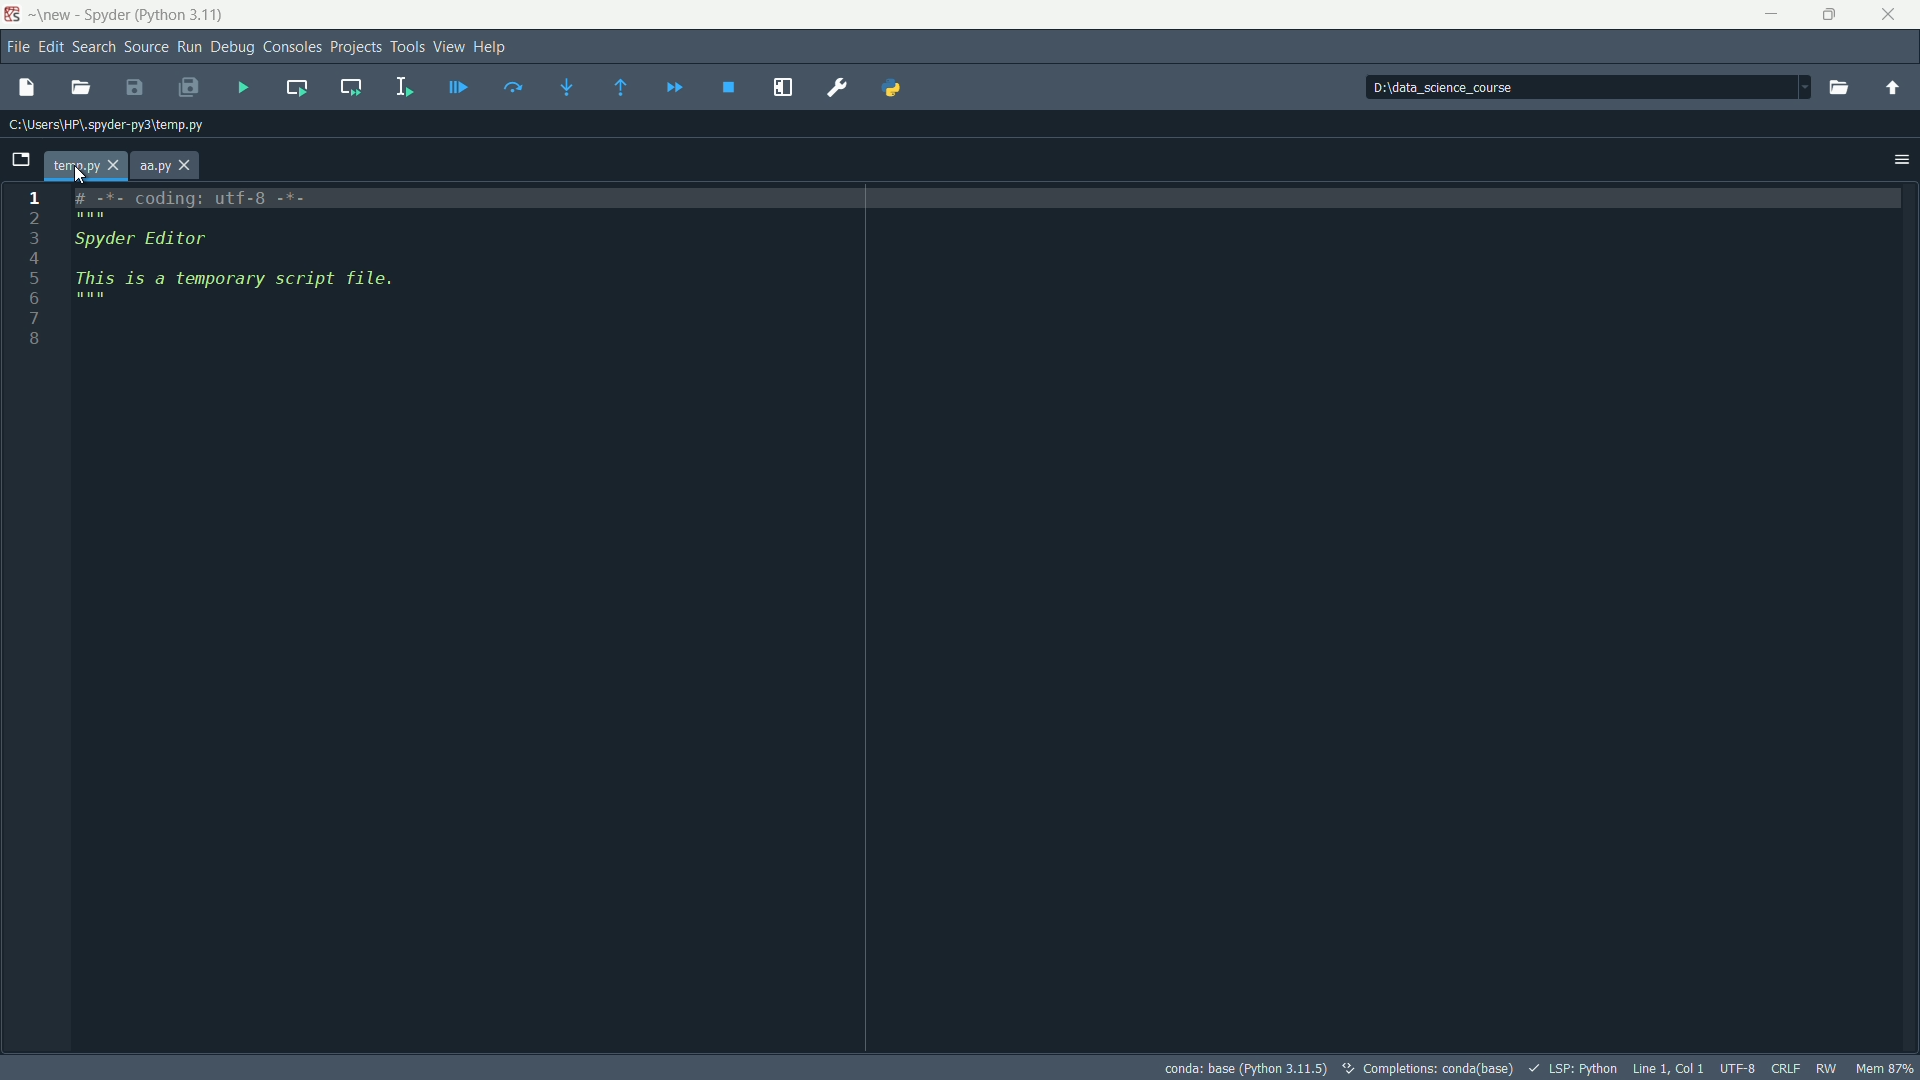 This screenshot has height=1080, width=1920. I want to click on run slection or current line, so click(399, 87).